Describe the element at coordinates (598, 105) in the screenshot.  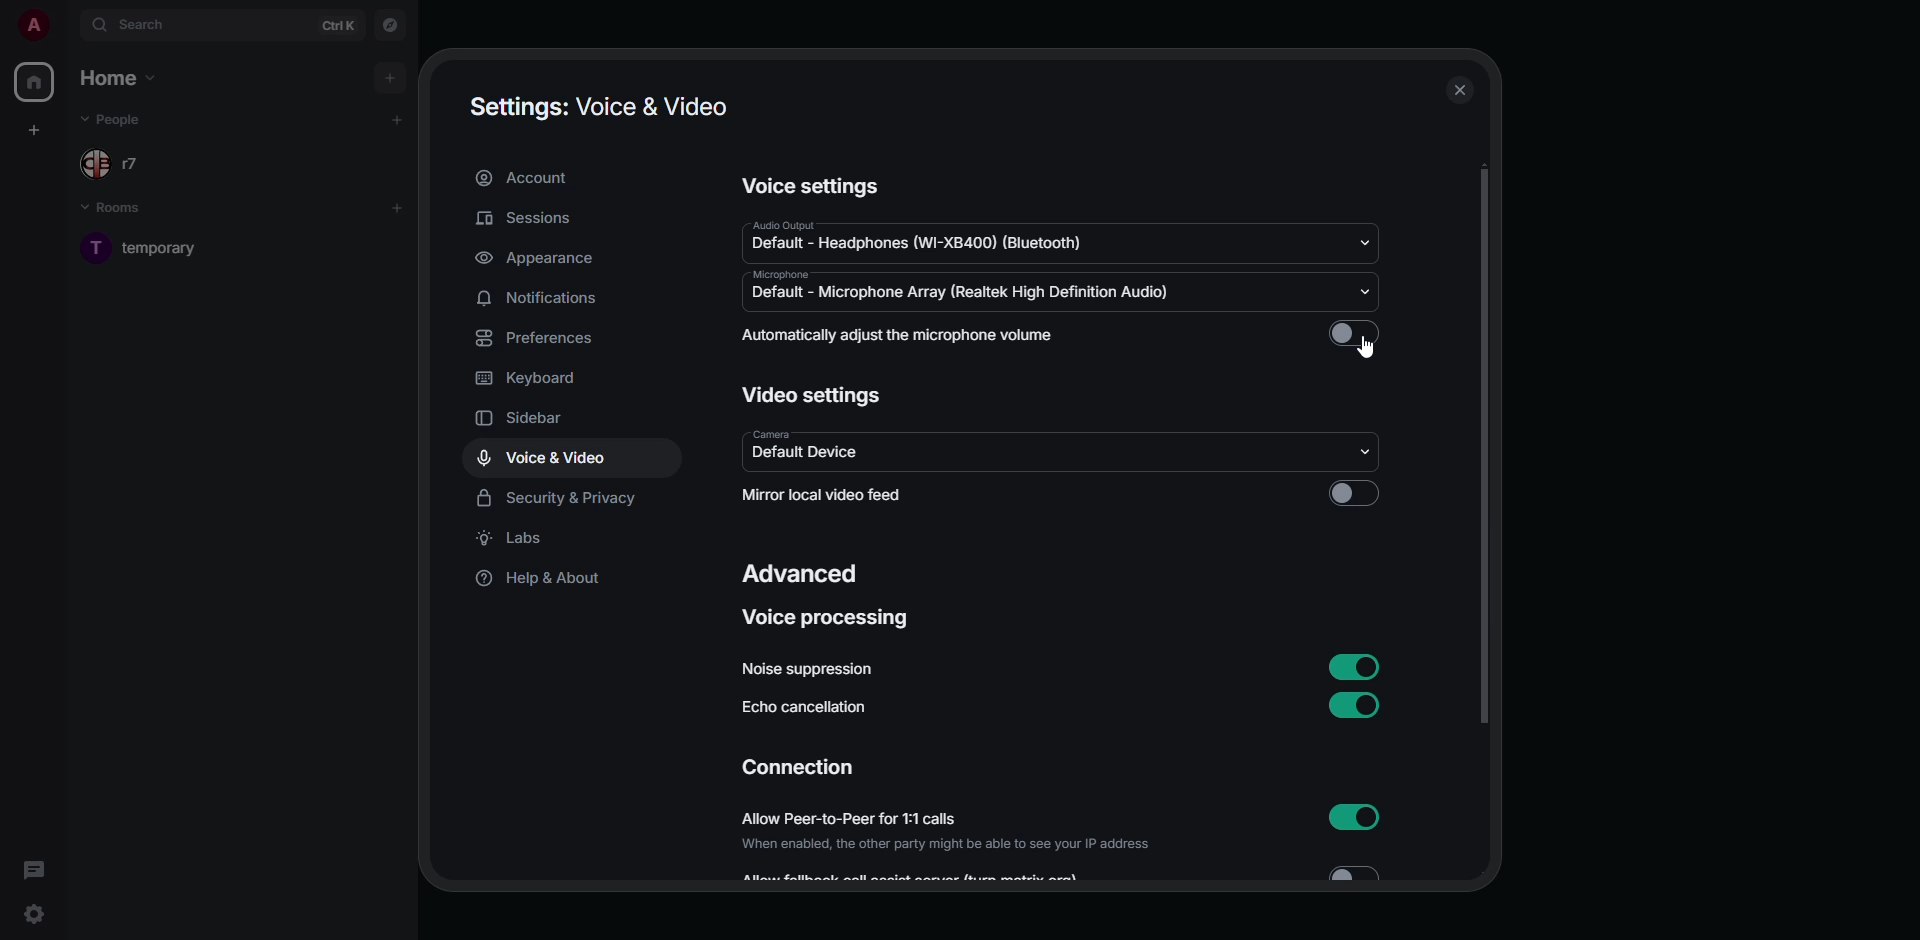
I see `settings voice & video` at that location.